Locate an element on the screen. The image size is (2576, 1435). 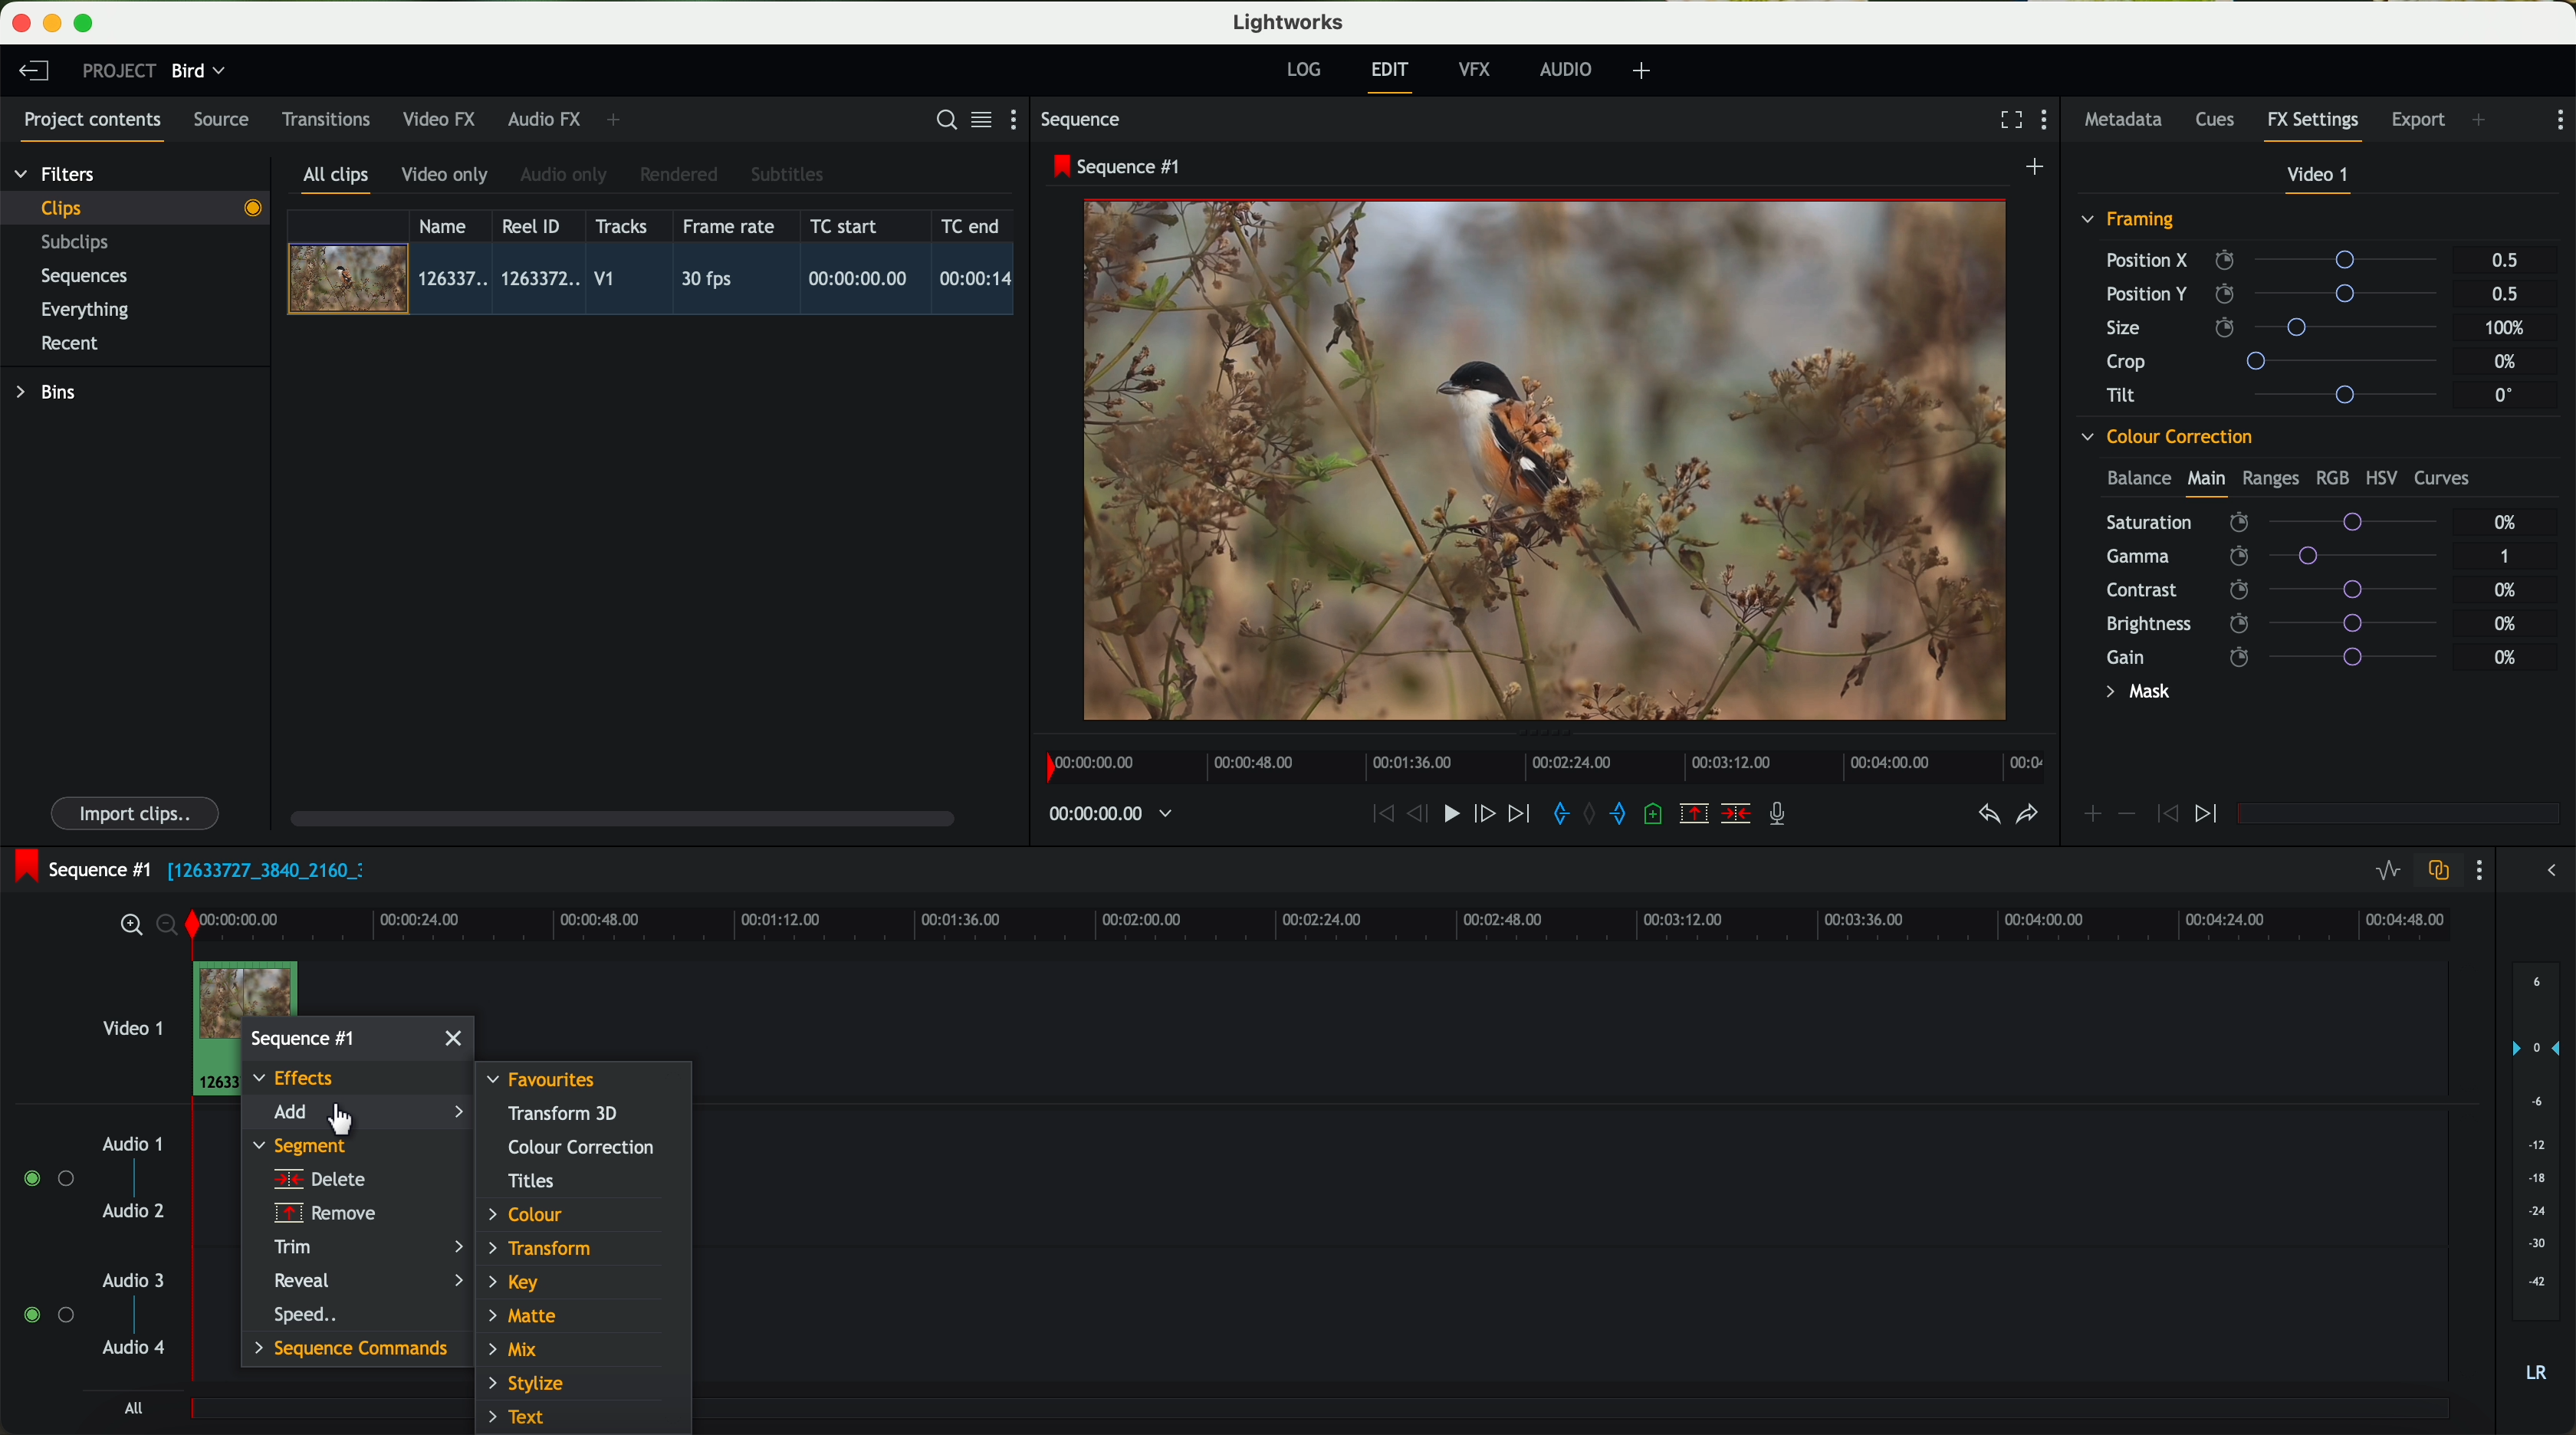
icon is located at coordinates (2164, 815).